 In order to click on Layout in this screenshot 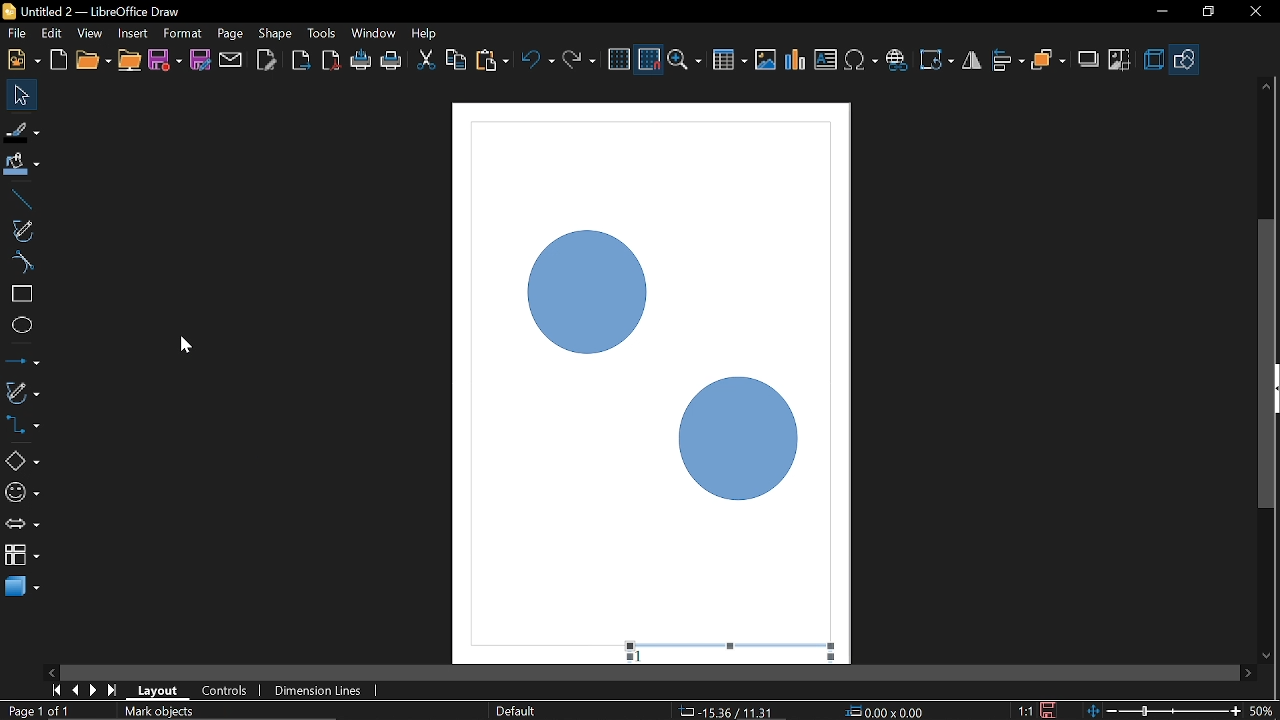, I will do `click(158, 690)`.